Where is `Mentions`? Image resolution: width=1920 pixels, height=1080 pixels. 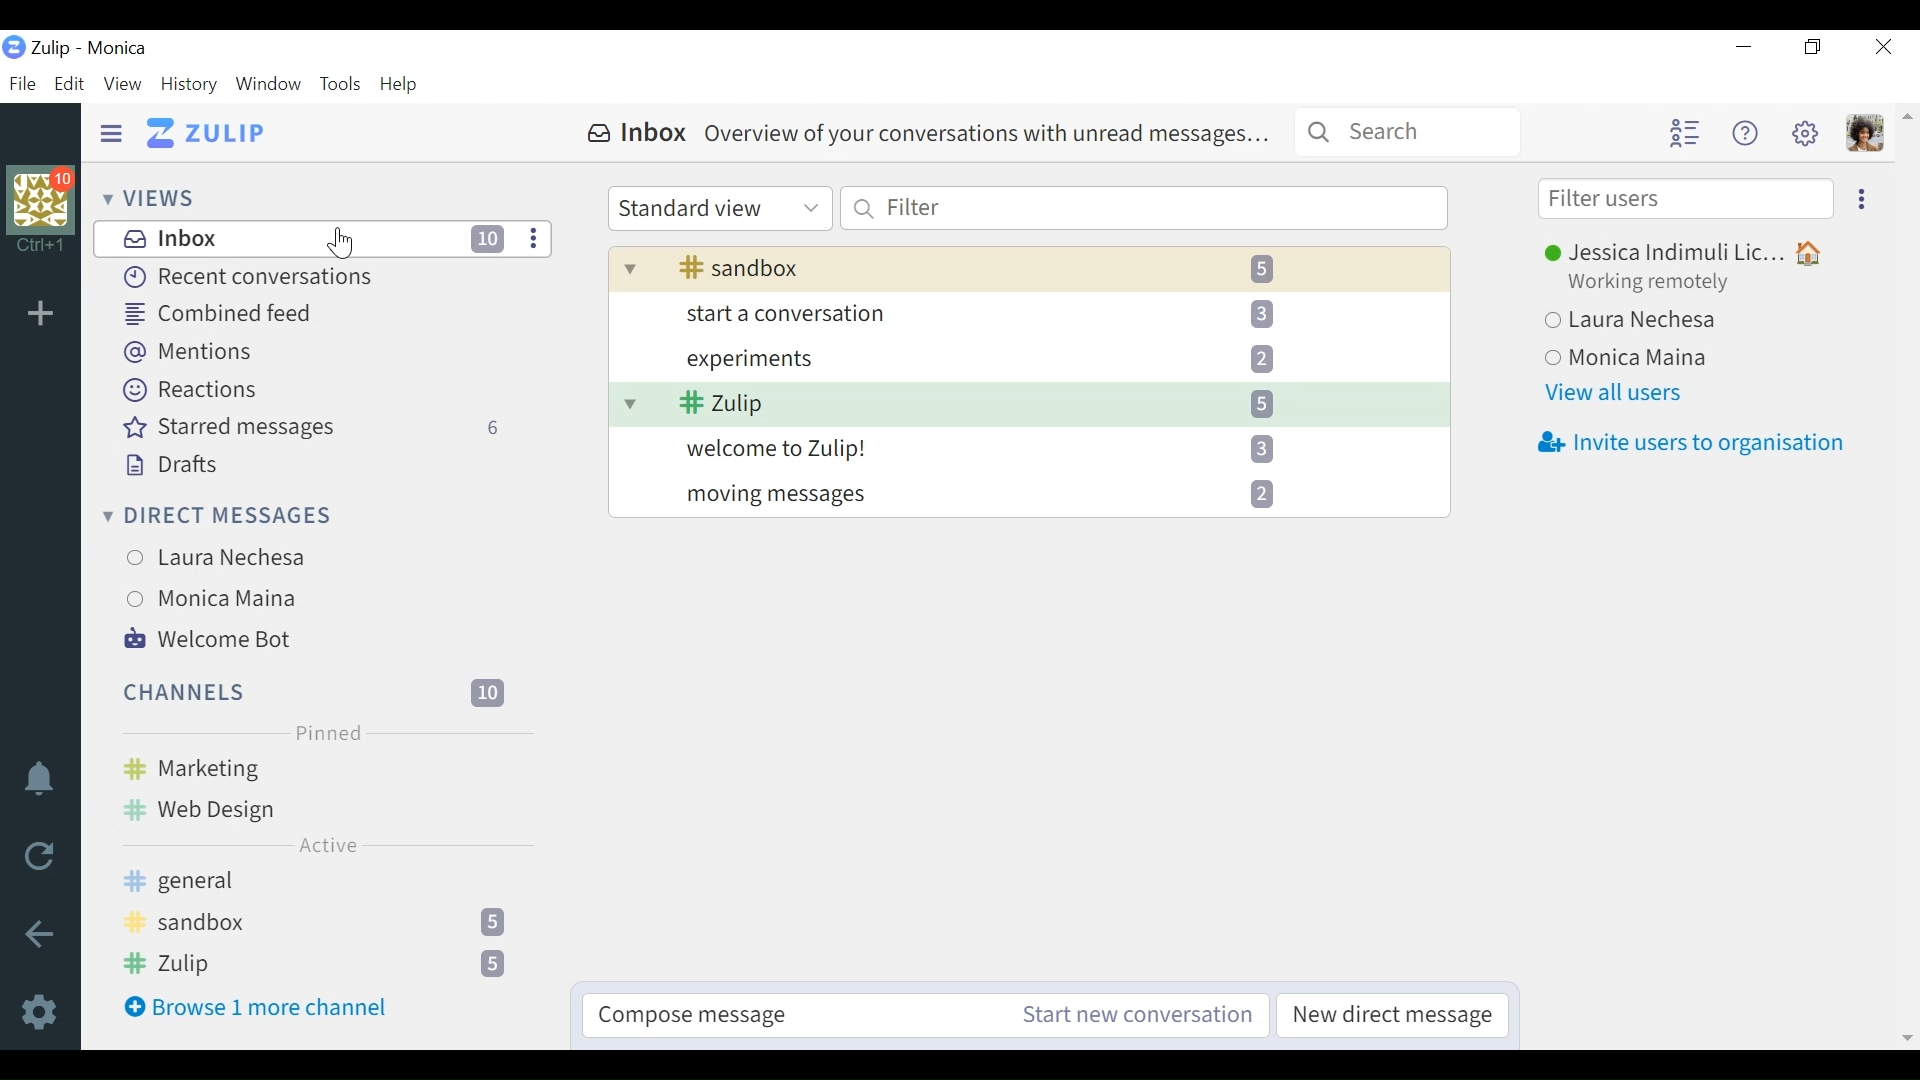 Mentions is located at coordinates (190, 352).